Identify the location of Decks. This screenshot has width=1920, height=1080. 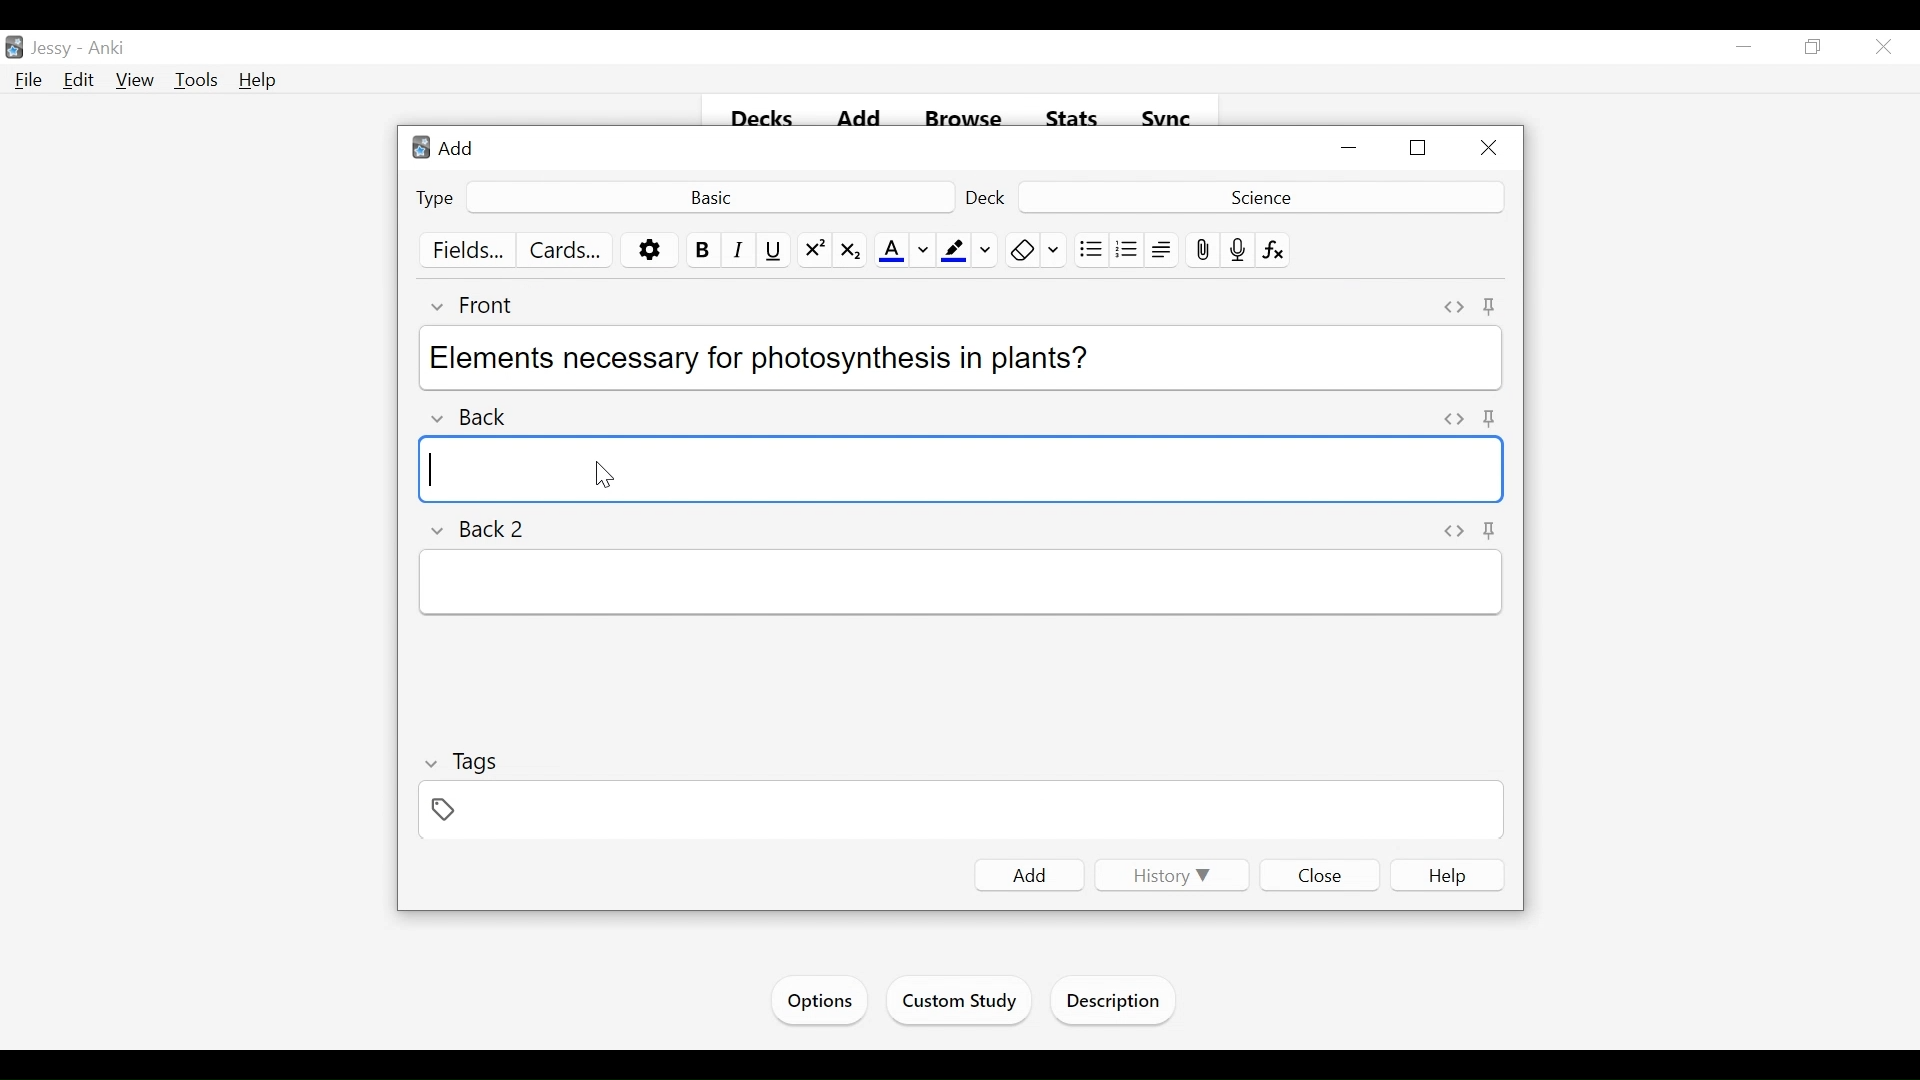
(764, 120).